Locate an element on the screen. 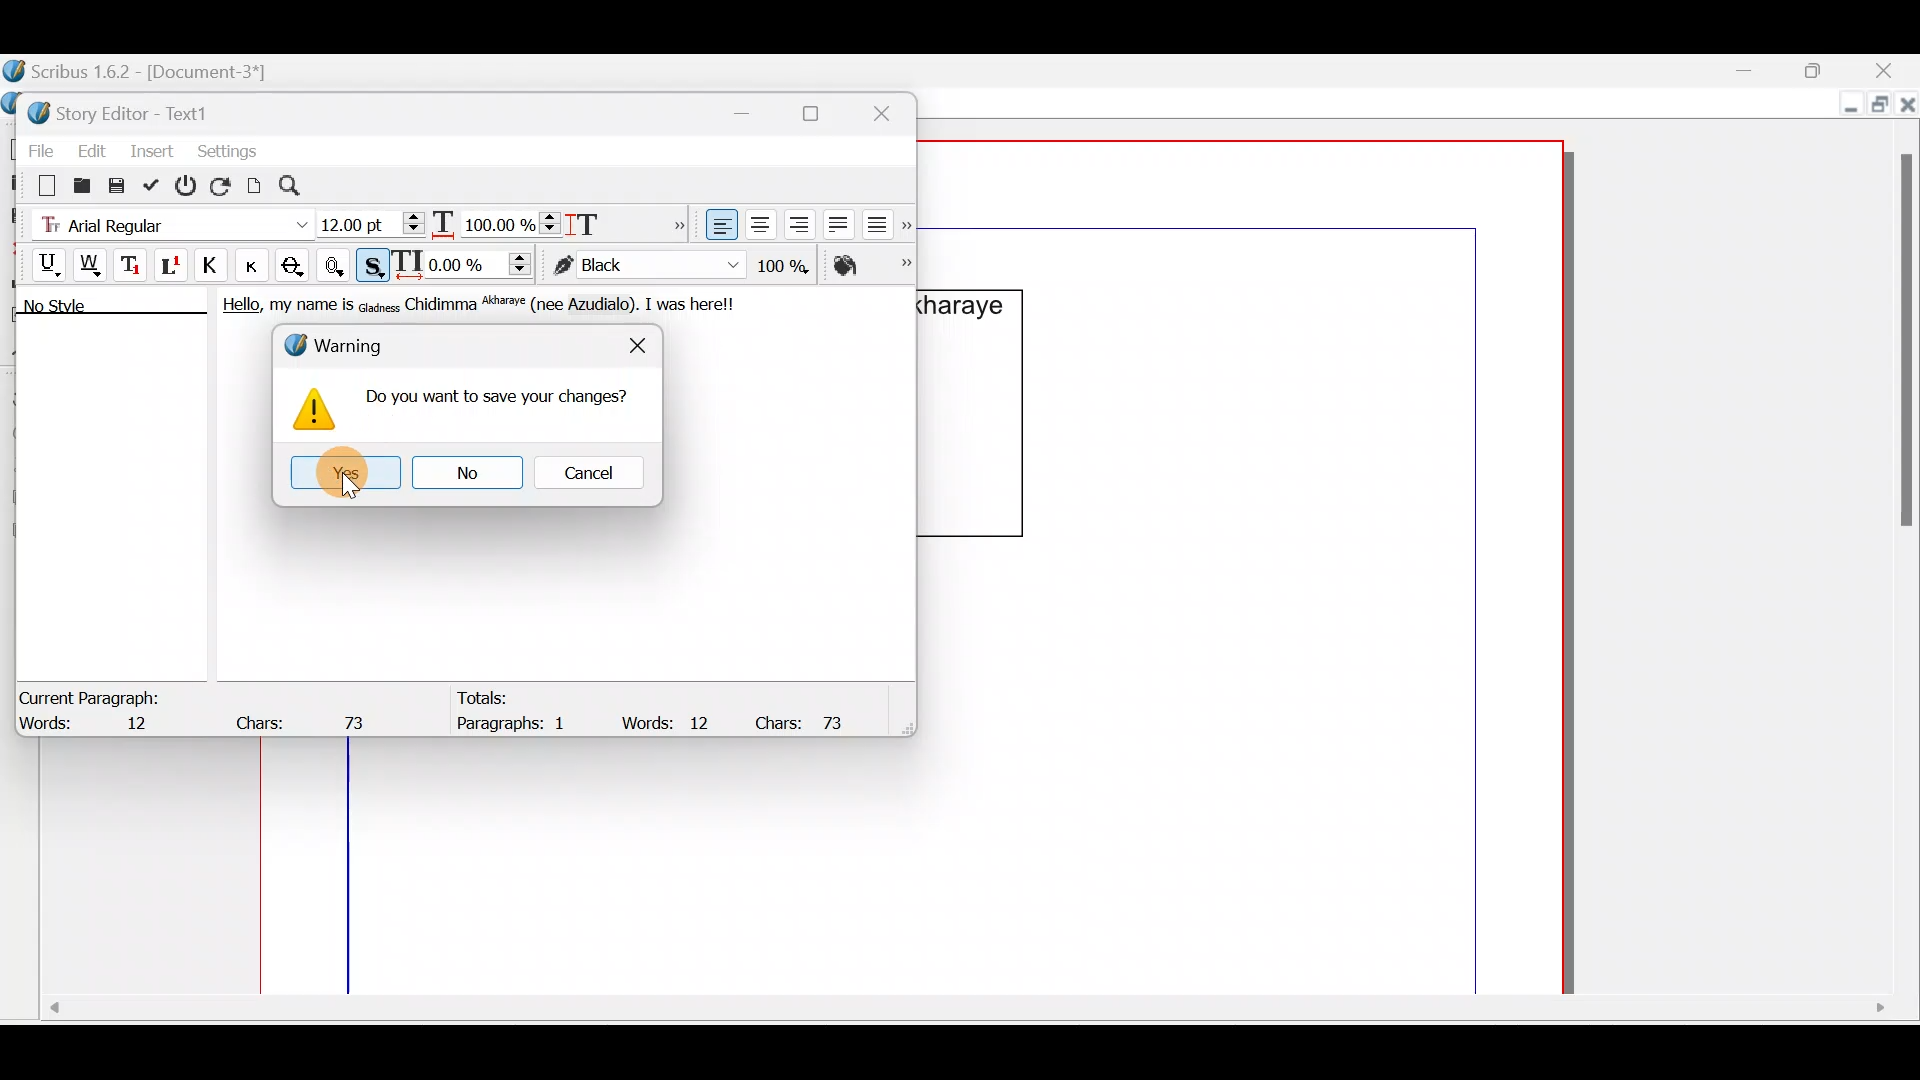 The image size is (1920, 1080). (nee is located at coordinates (552, 305).